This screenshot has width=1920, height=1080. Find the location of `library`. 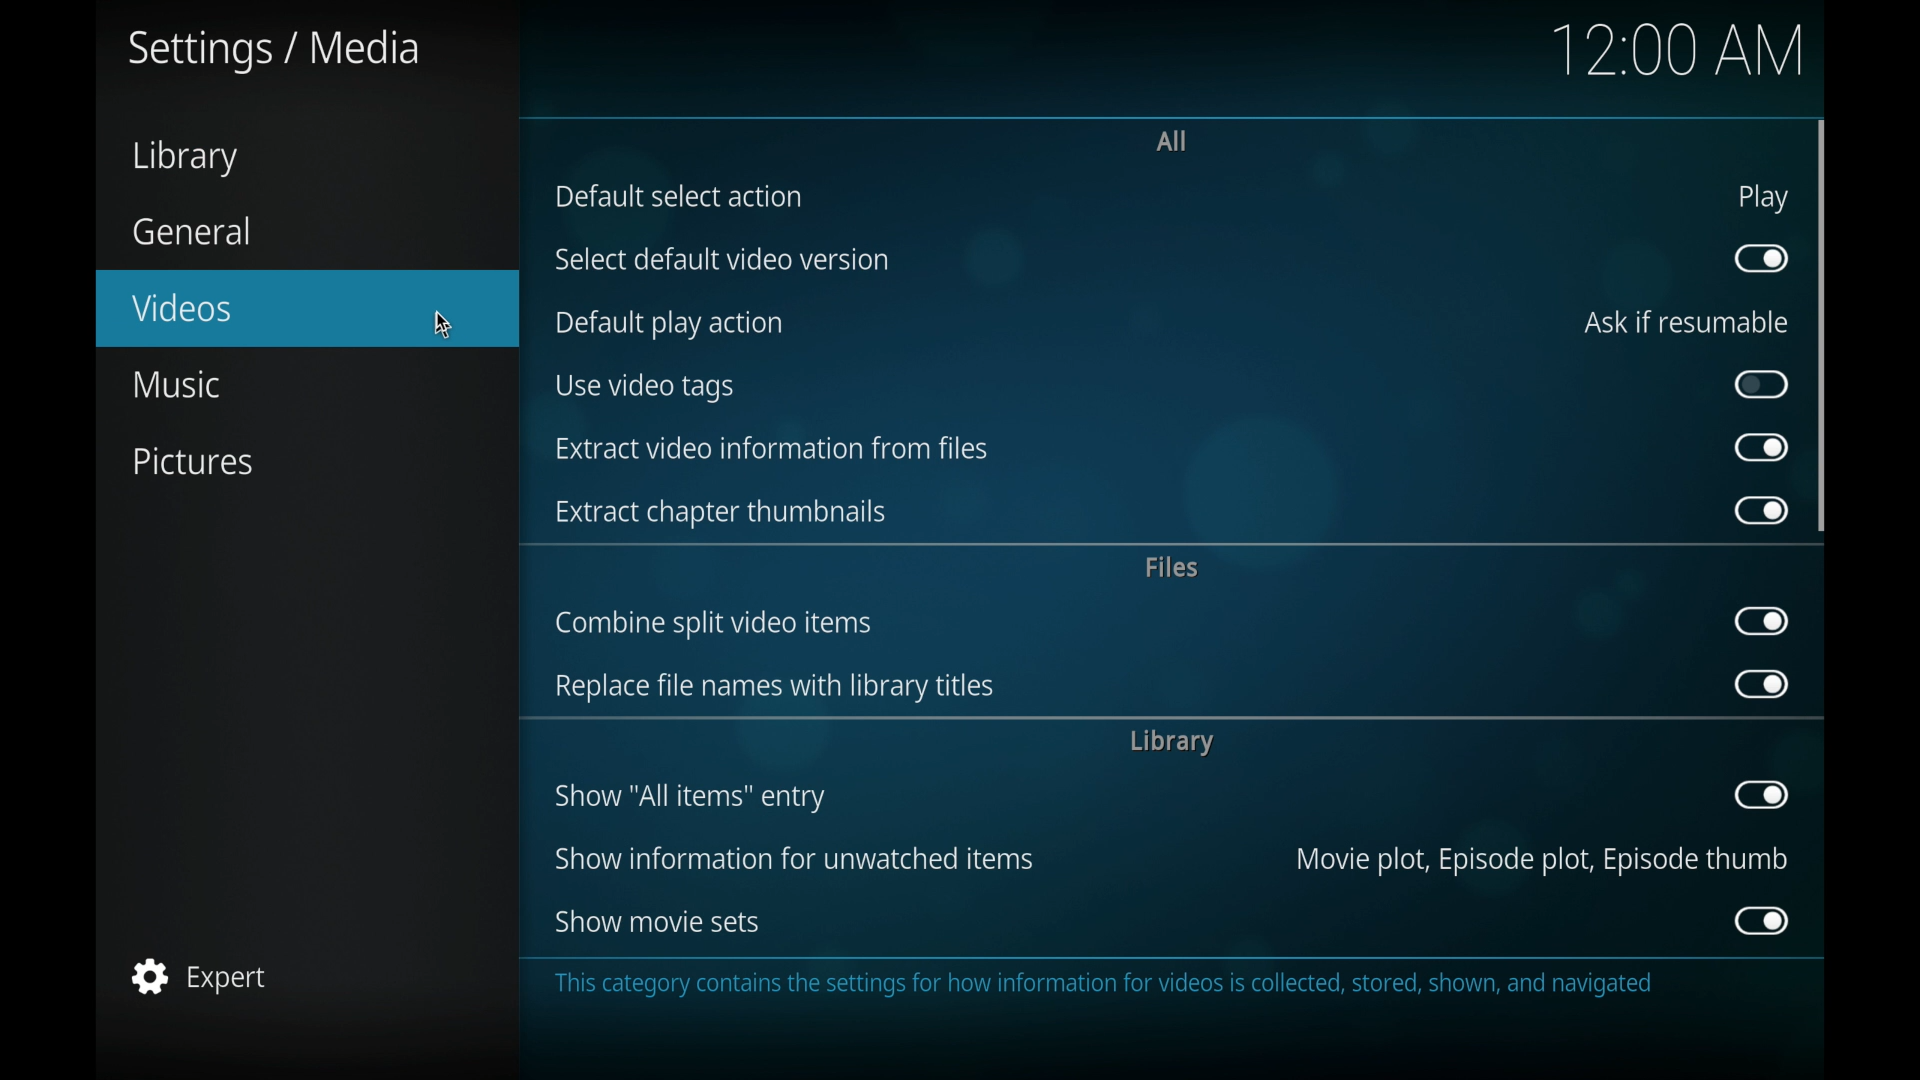

library is located at coordinates (1171, 742).